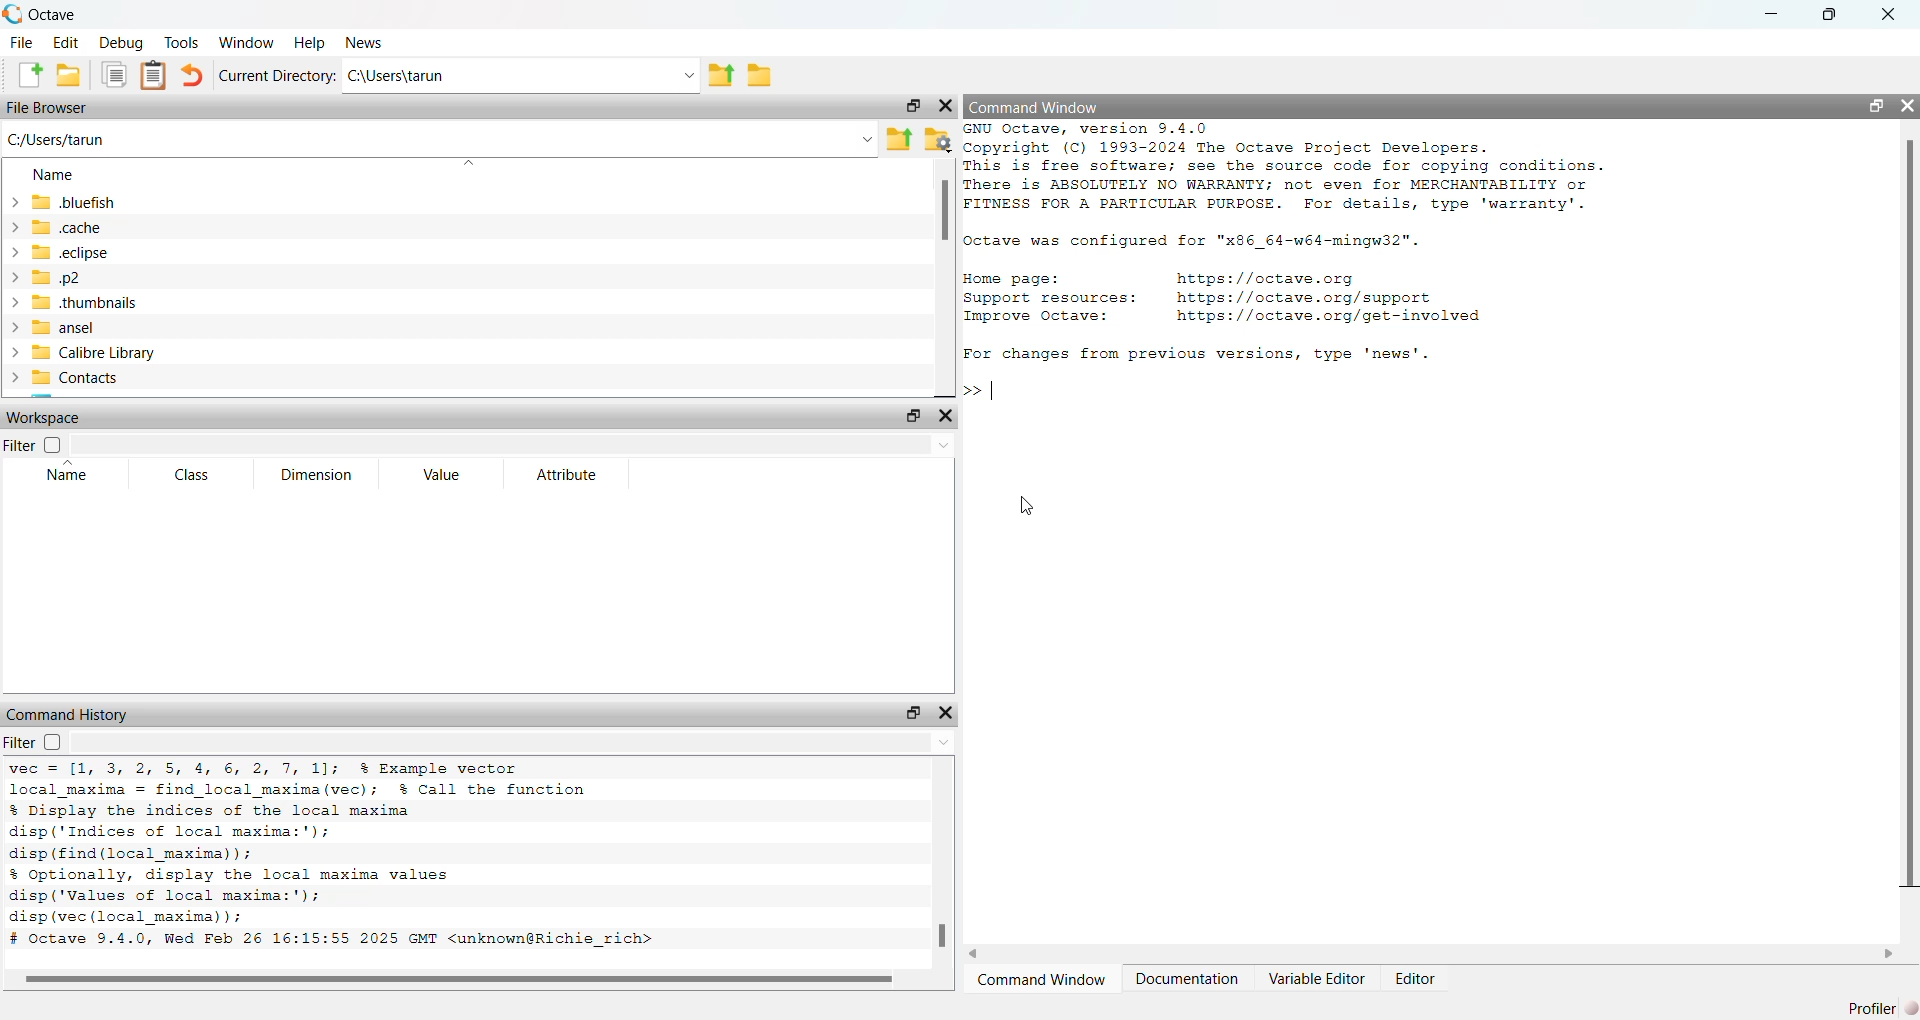 The image size is (1920, 1020). What do you see at coordinates (898, 138) in the screenshot?
I see `One directory up` at bounding box center [898, 138].